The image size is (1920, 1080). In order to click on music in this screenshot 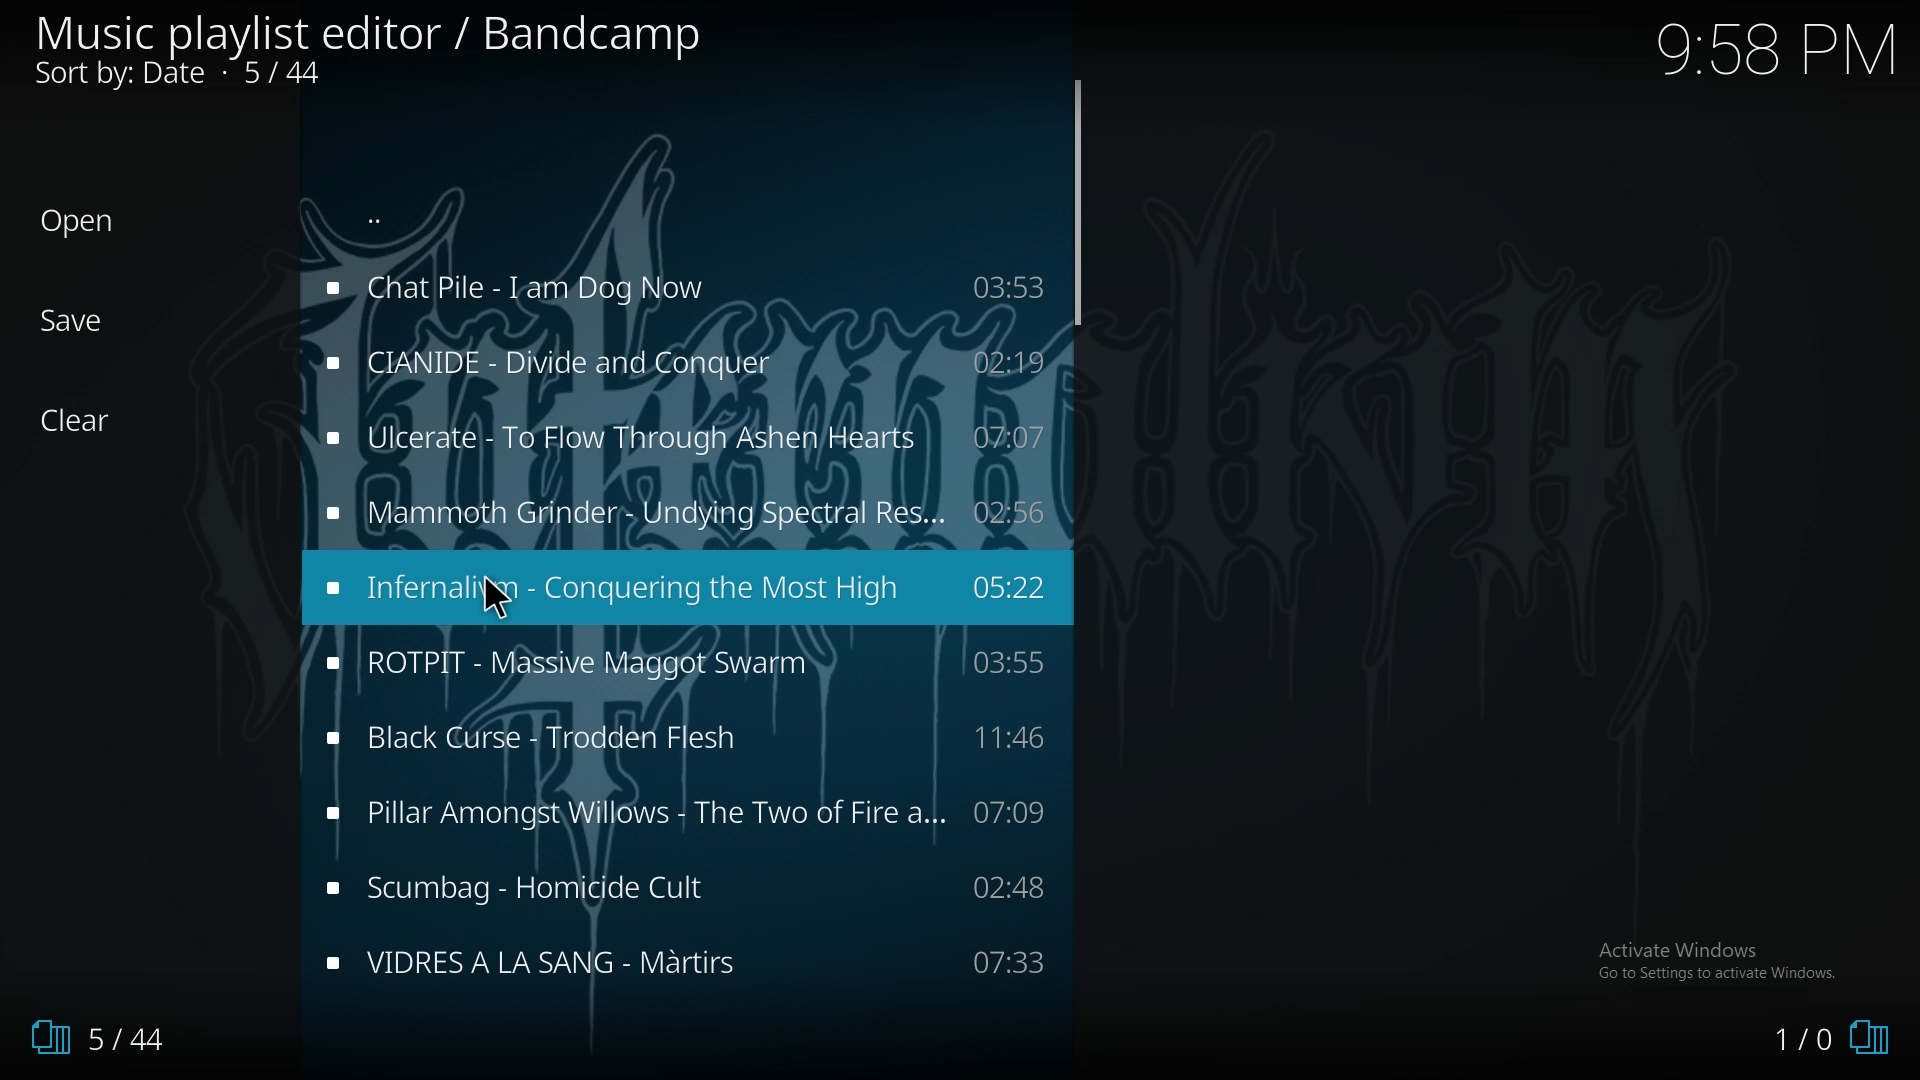, I will do `click(682, 663)`.